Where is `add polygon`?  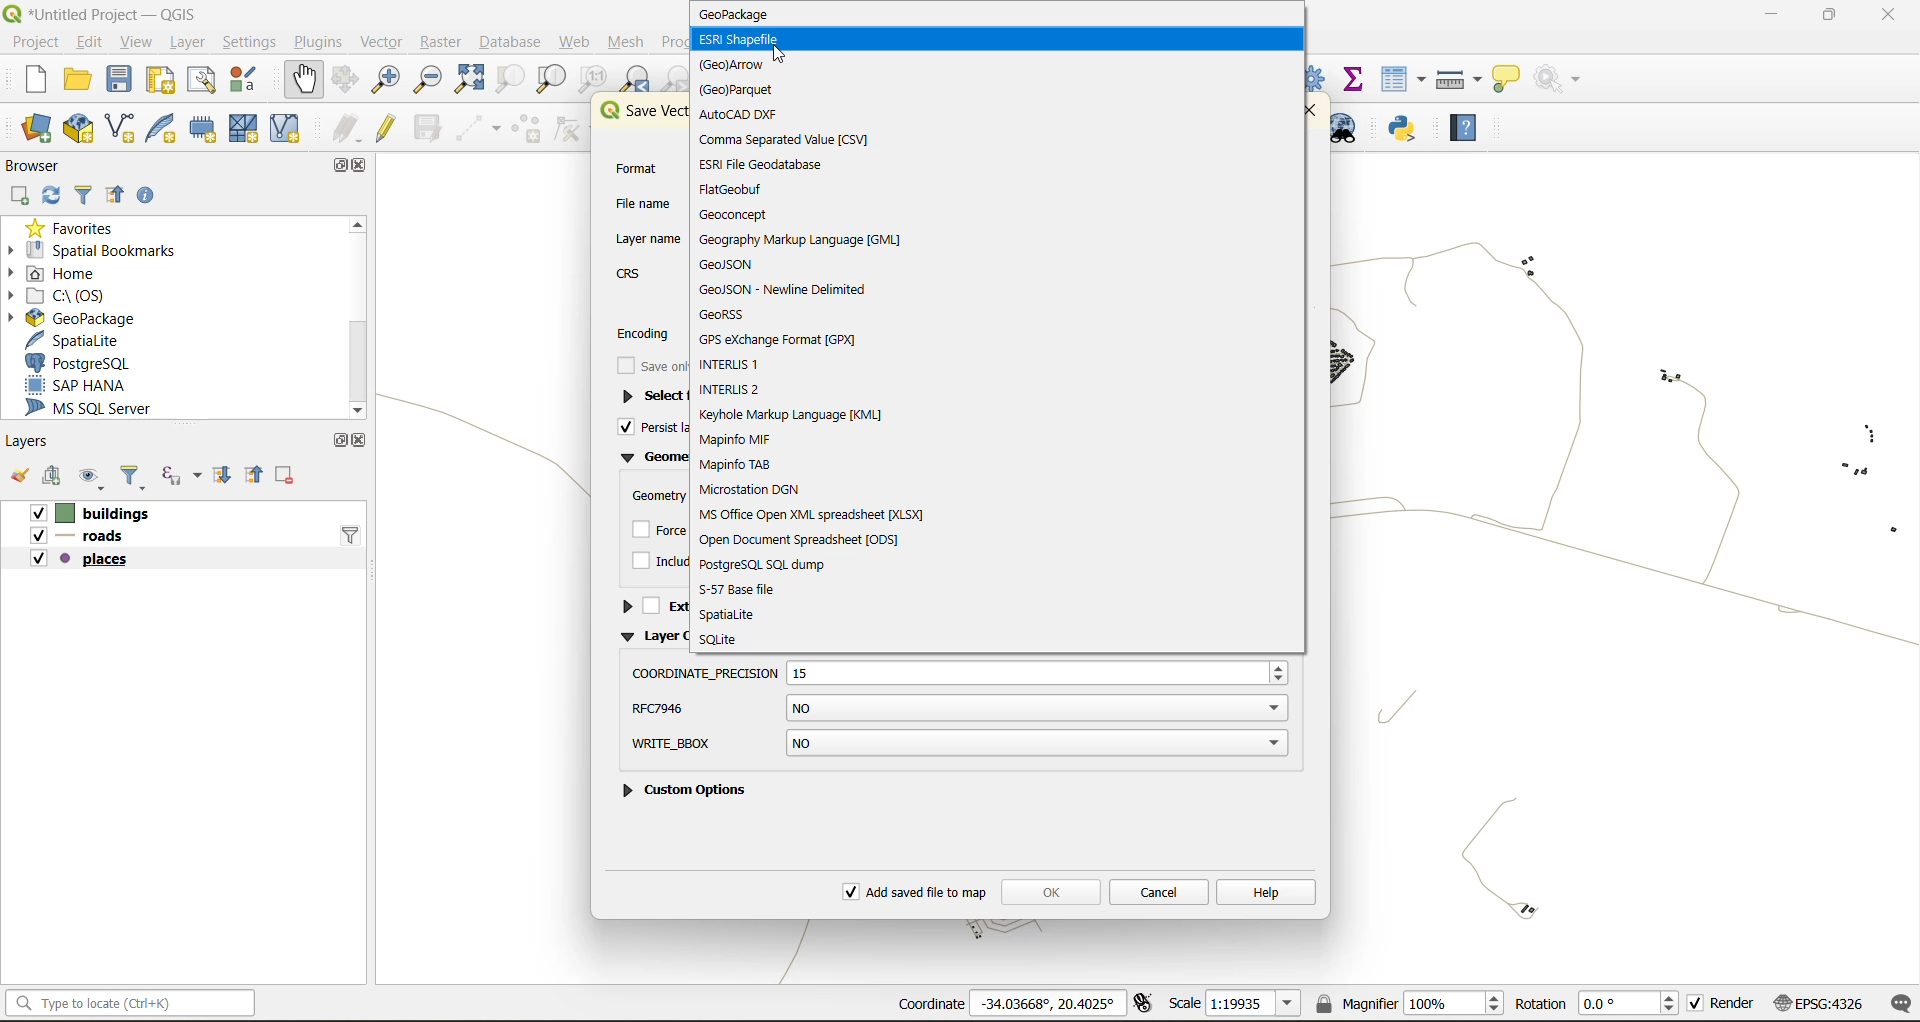
add polygon is located at coordinates (528, 129).